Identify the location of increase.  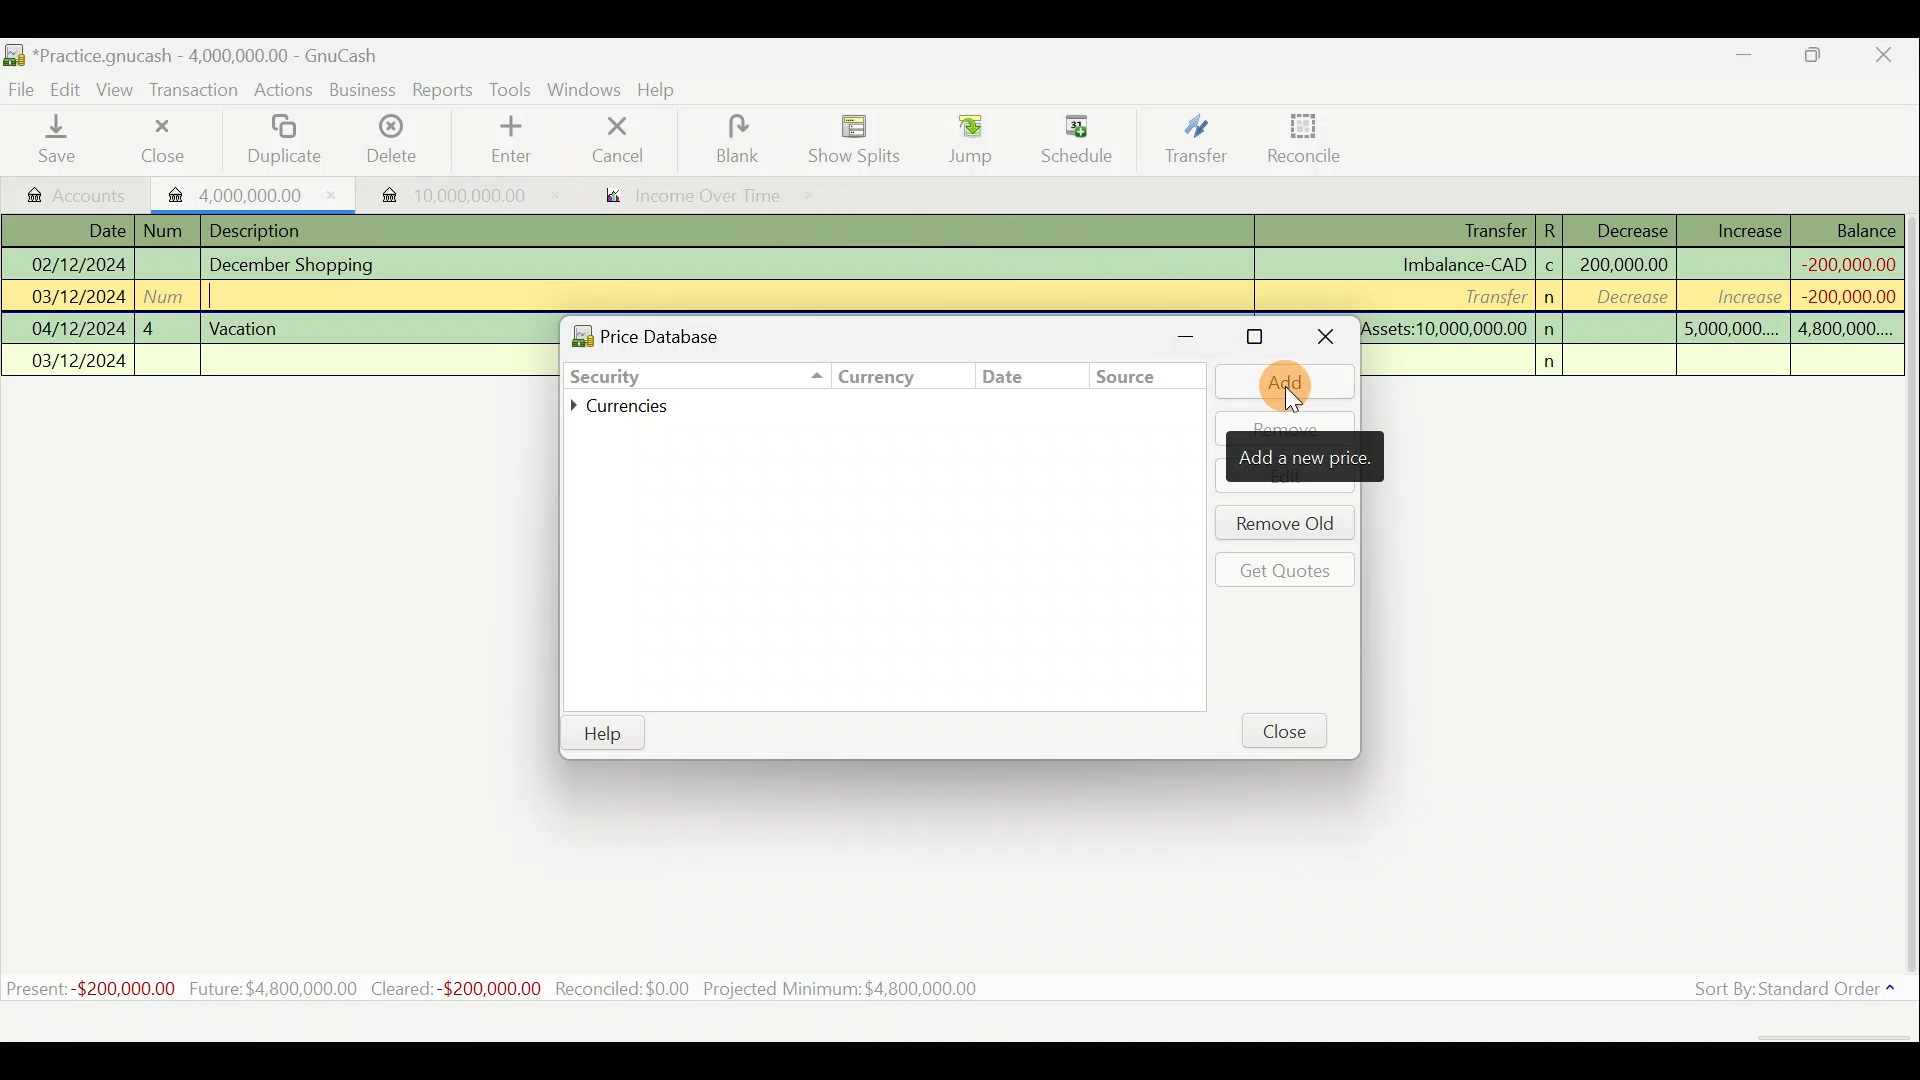
(1737, 296).